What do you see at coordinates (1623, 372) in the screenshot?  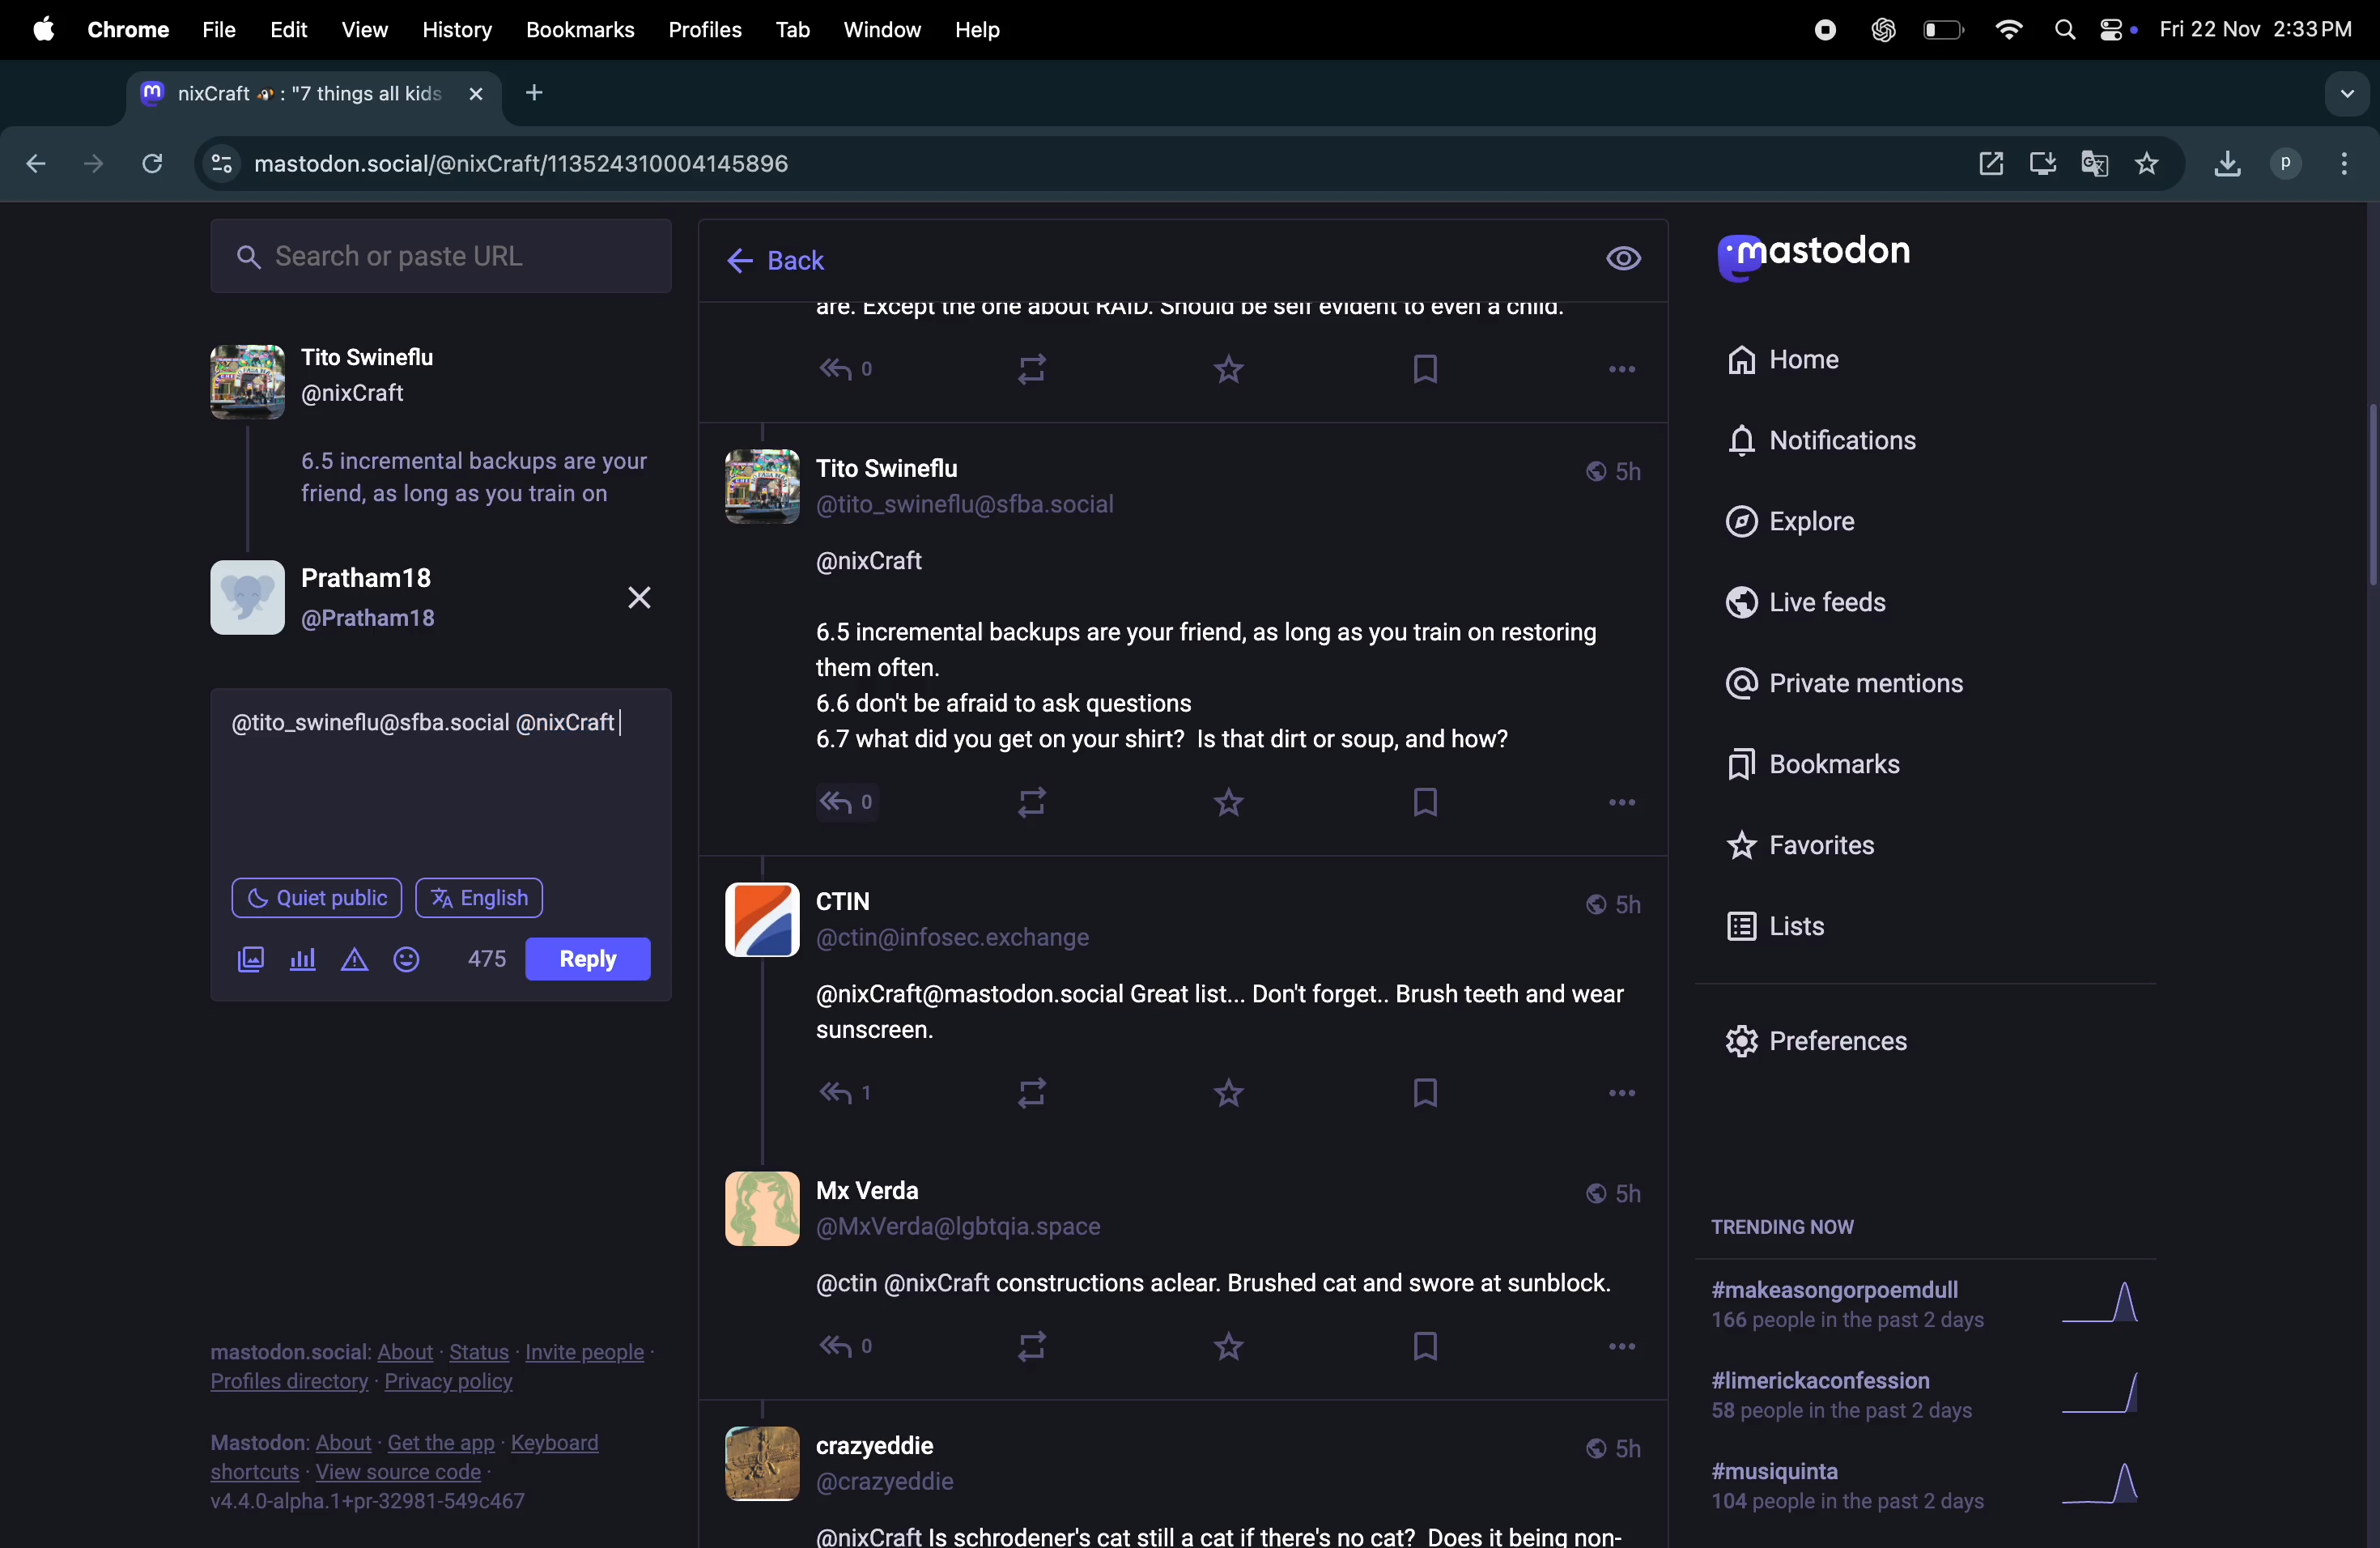 I see `Options` at bounding box center [1623, 372].